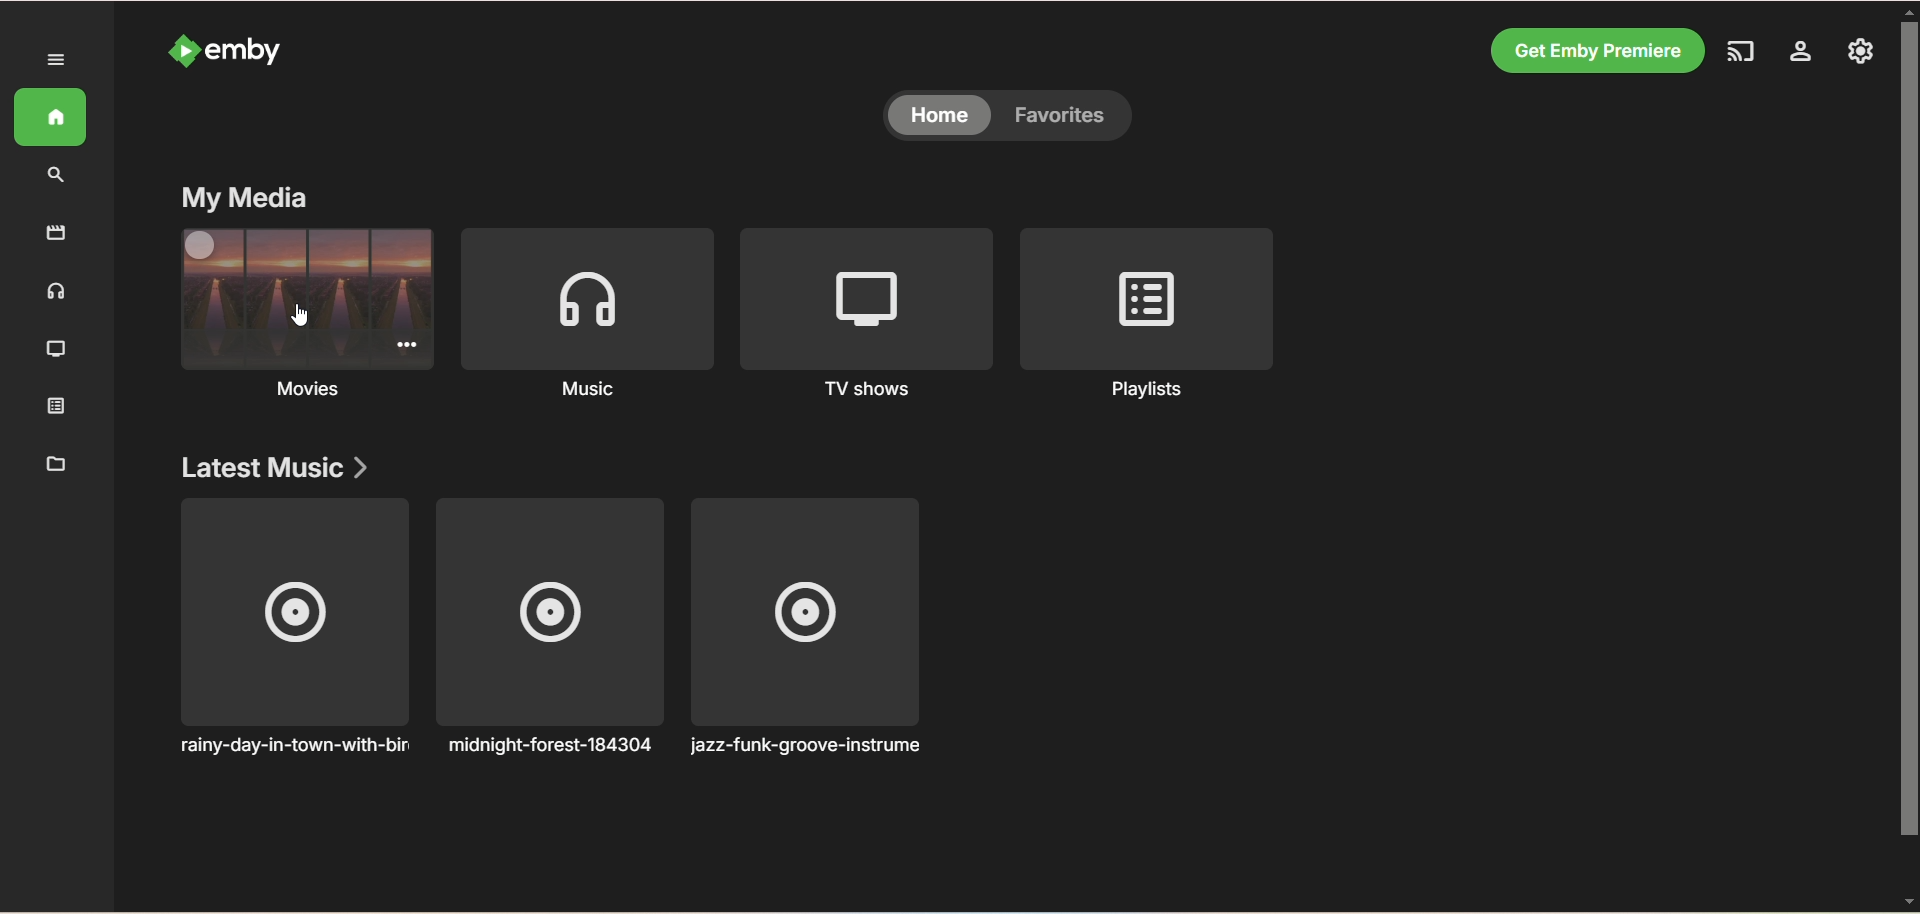 This screenshot has width=1920, height=914. What do you see at coordinates (863, 294) in the screenshot?
I see `TV shows` at bounding box center [863, 294].